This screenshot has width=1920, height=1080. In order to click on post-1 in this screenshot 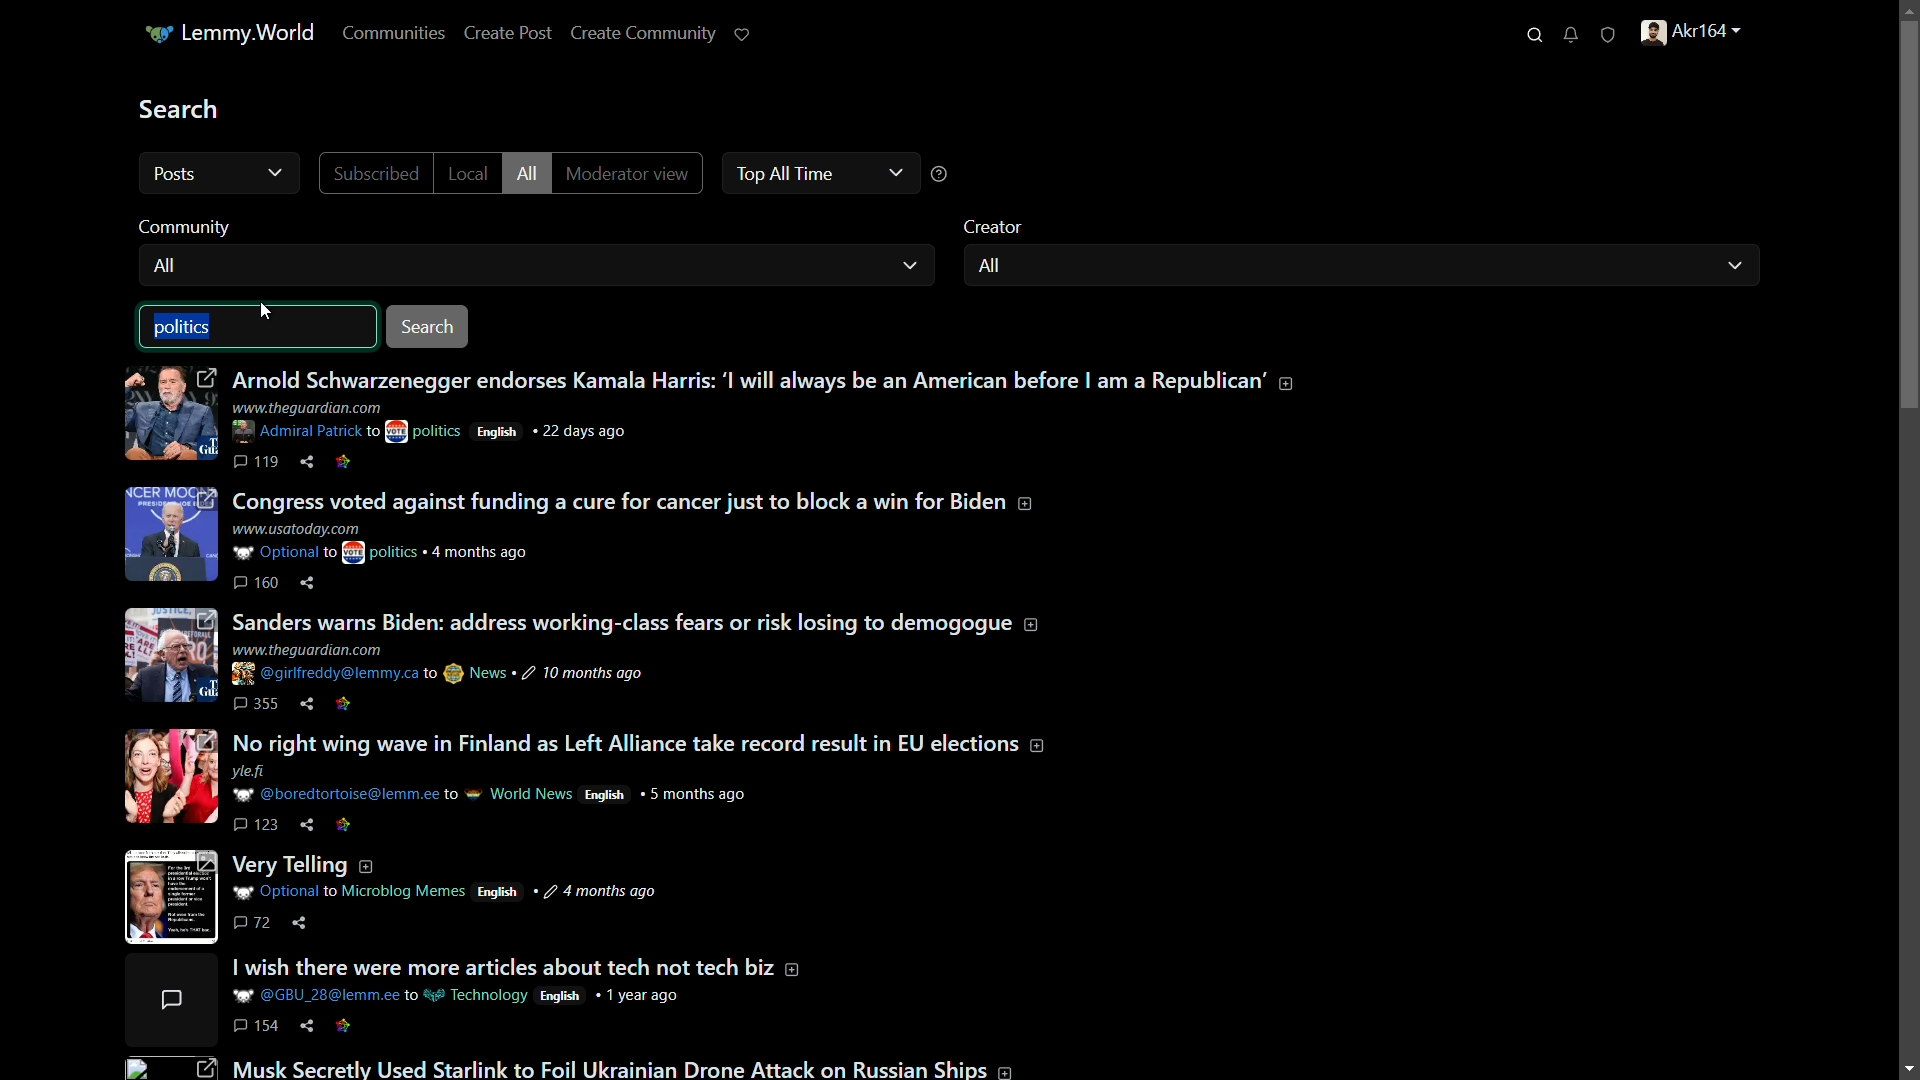, I will do `click(709, 420)`.